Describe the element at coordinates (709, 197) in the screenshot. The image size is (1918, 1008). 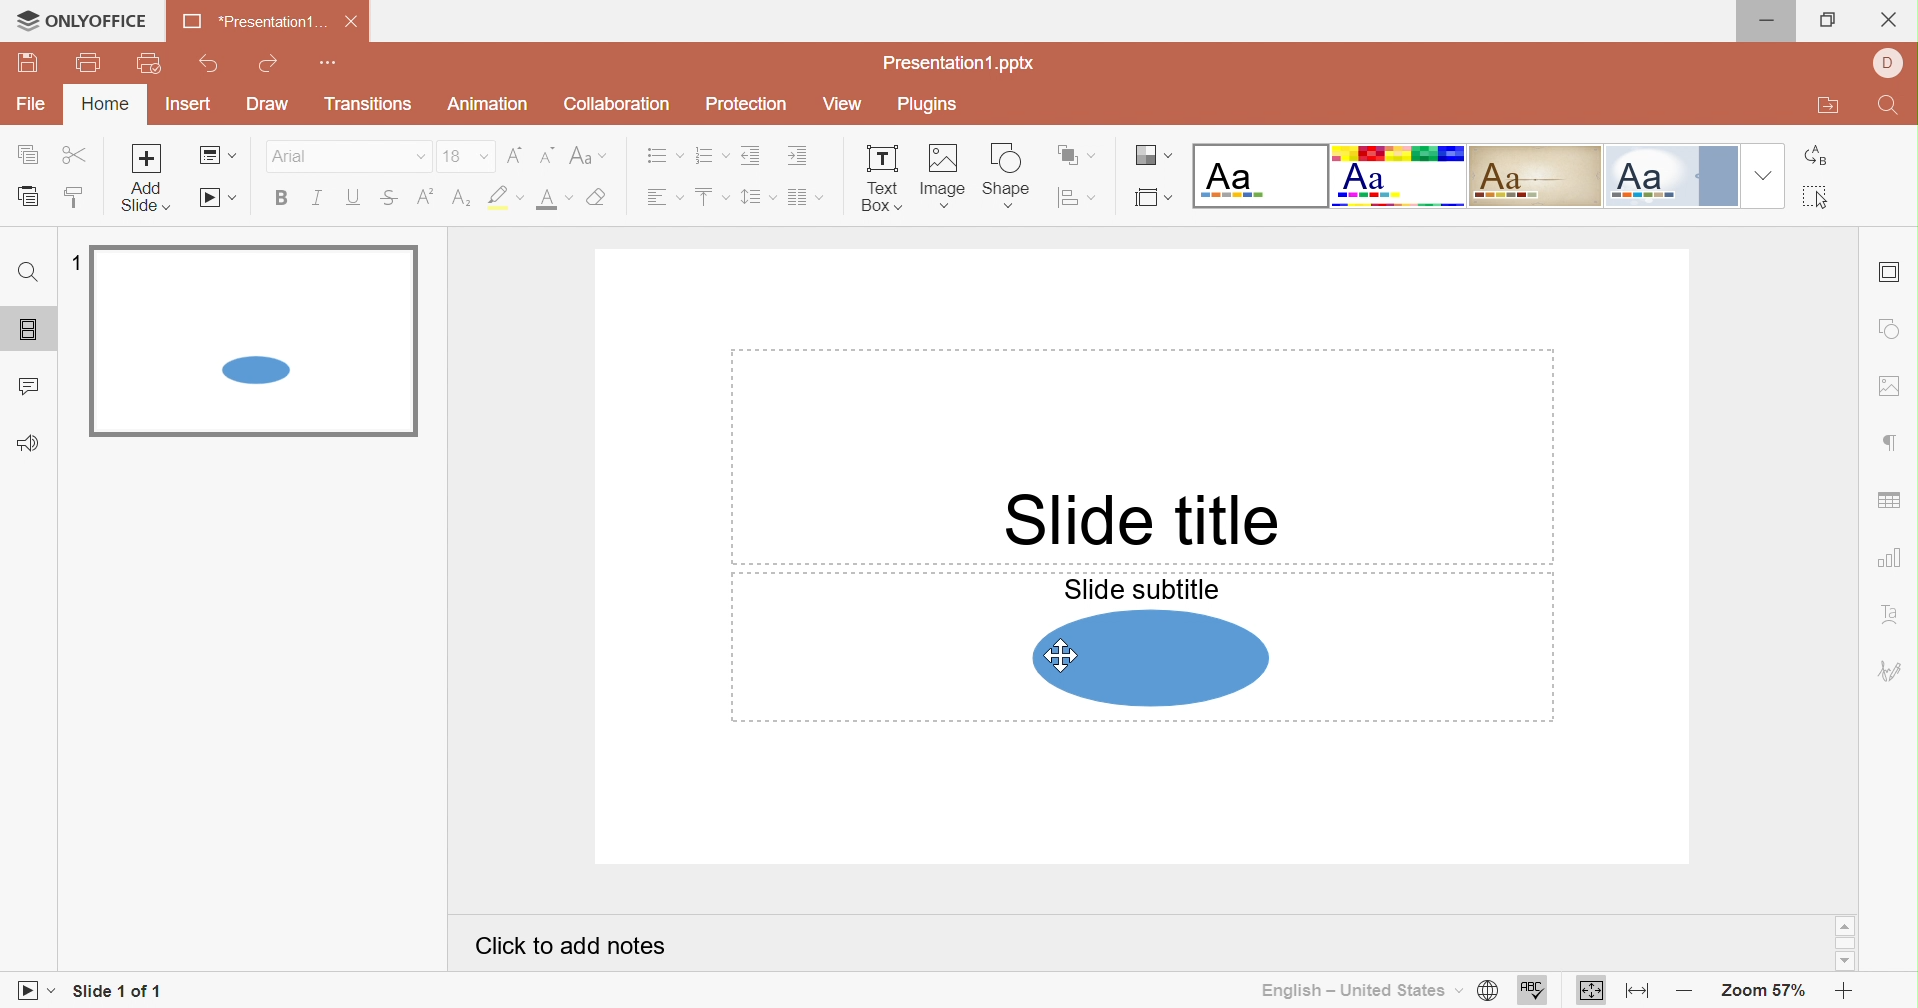
I see `Vertical align` at that location.